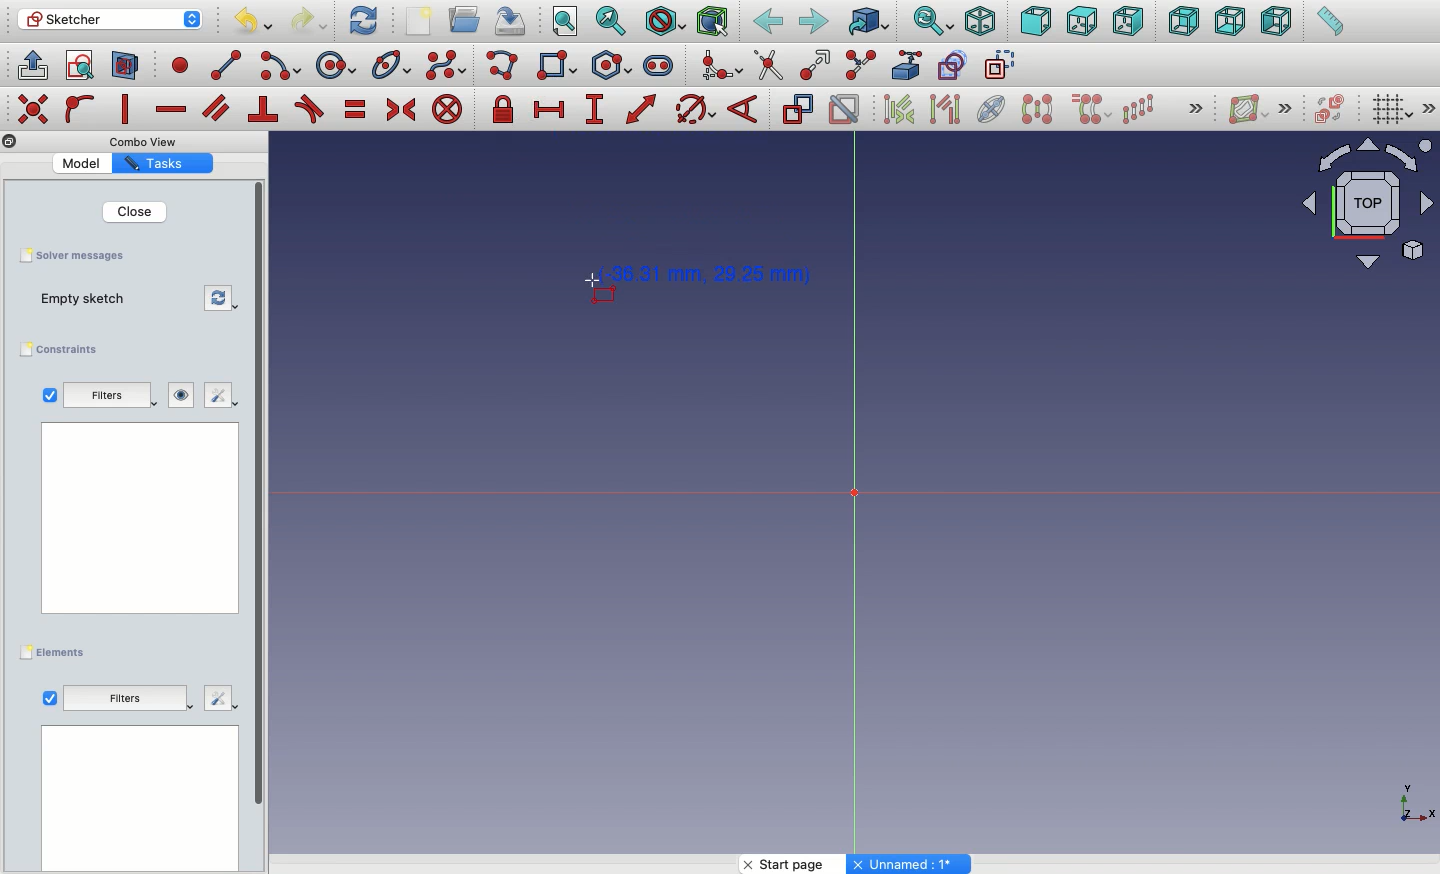 The height and width of the screenshot is (874, 1440). What do you see at coordinates (712, 22) in the screenshot?
I see `Bounding Box` at bounding box center [712, 22].